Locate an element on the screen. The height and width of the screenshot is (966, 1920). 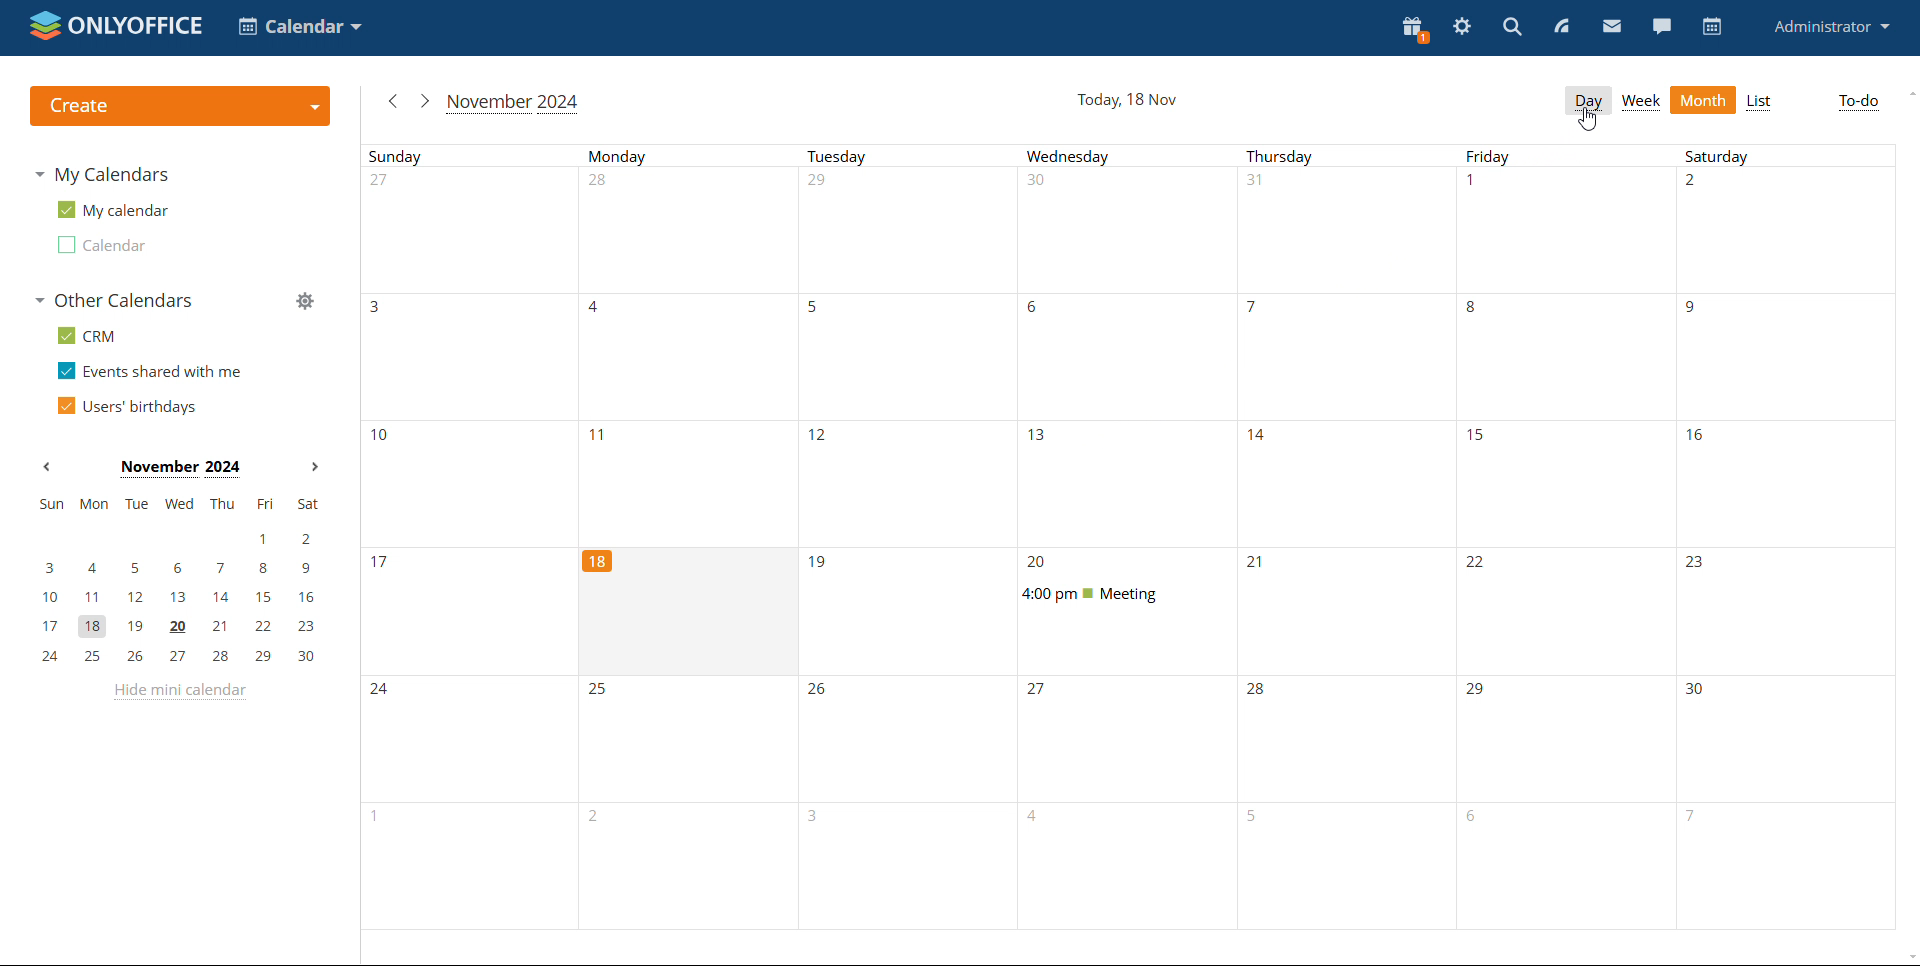
Days of a week is located at coordinates (1129, 155).